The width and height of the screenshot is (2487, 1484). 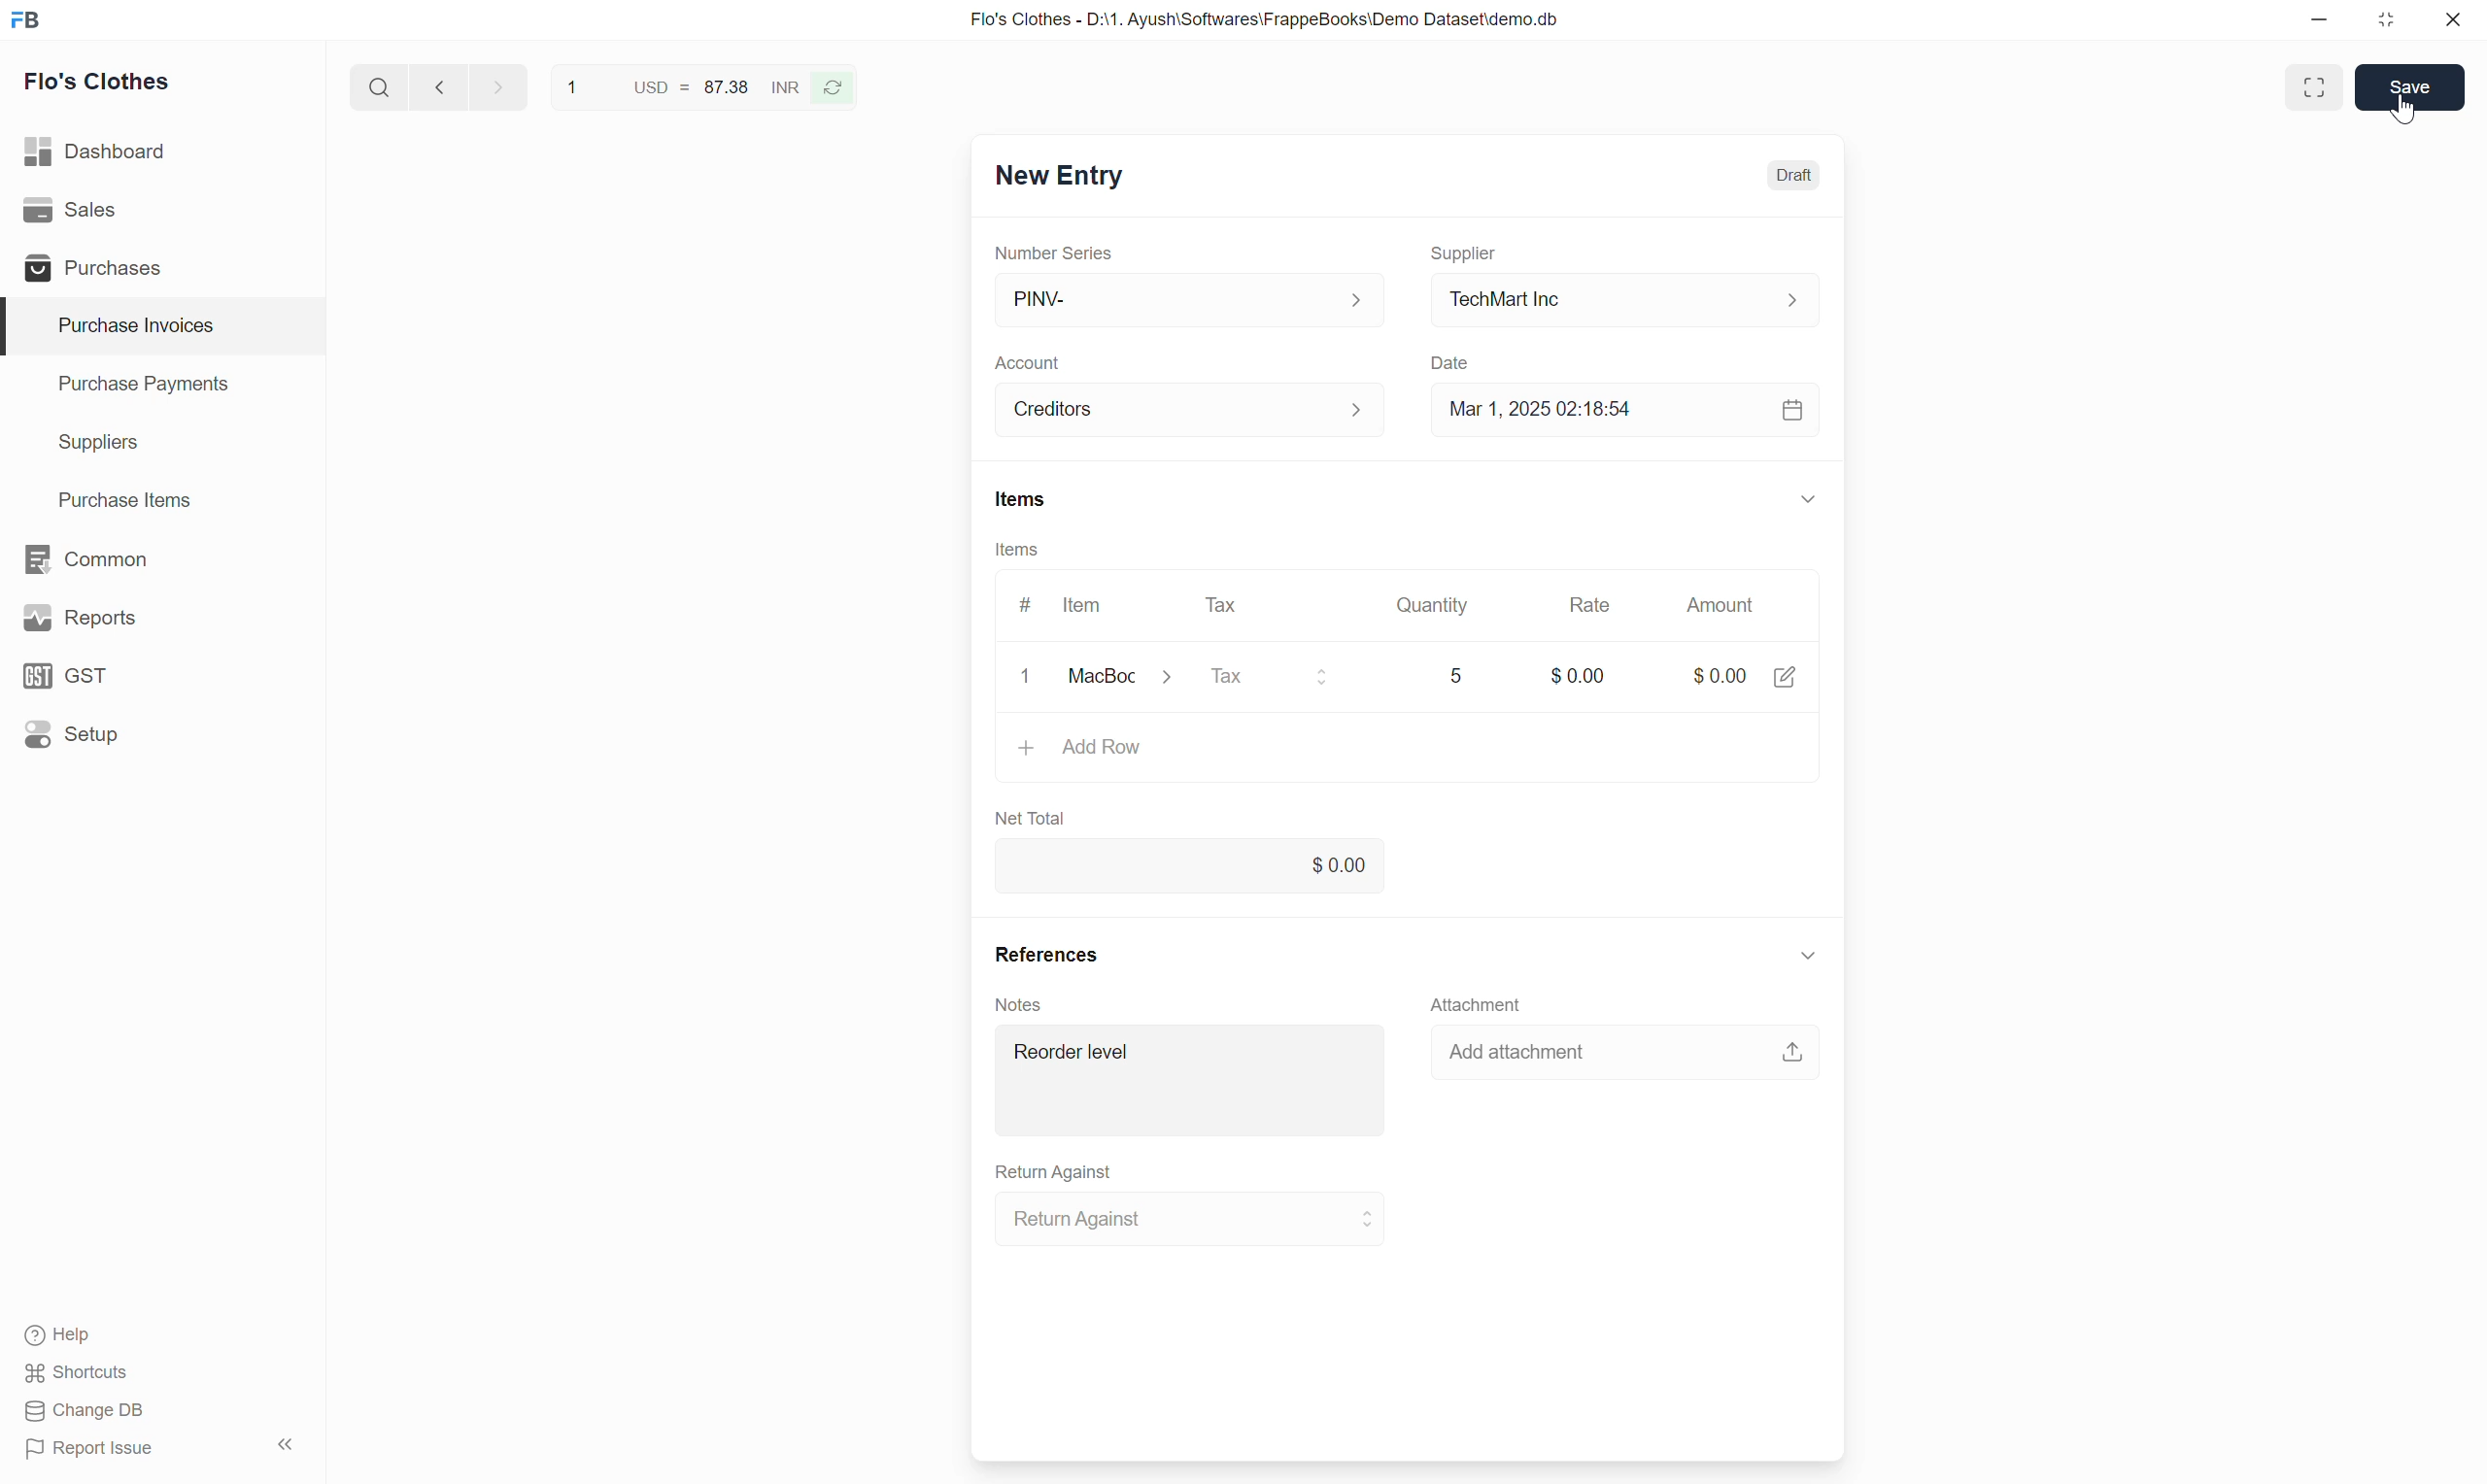 I want to click on Draft, so click(x=1795, y=176).